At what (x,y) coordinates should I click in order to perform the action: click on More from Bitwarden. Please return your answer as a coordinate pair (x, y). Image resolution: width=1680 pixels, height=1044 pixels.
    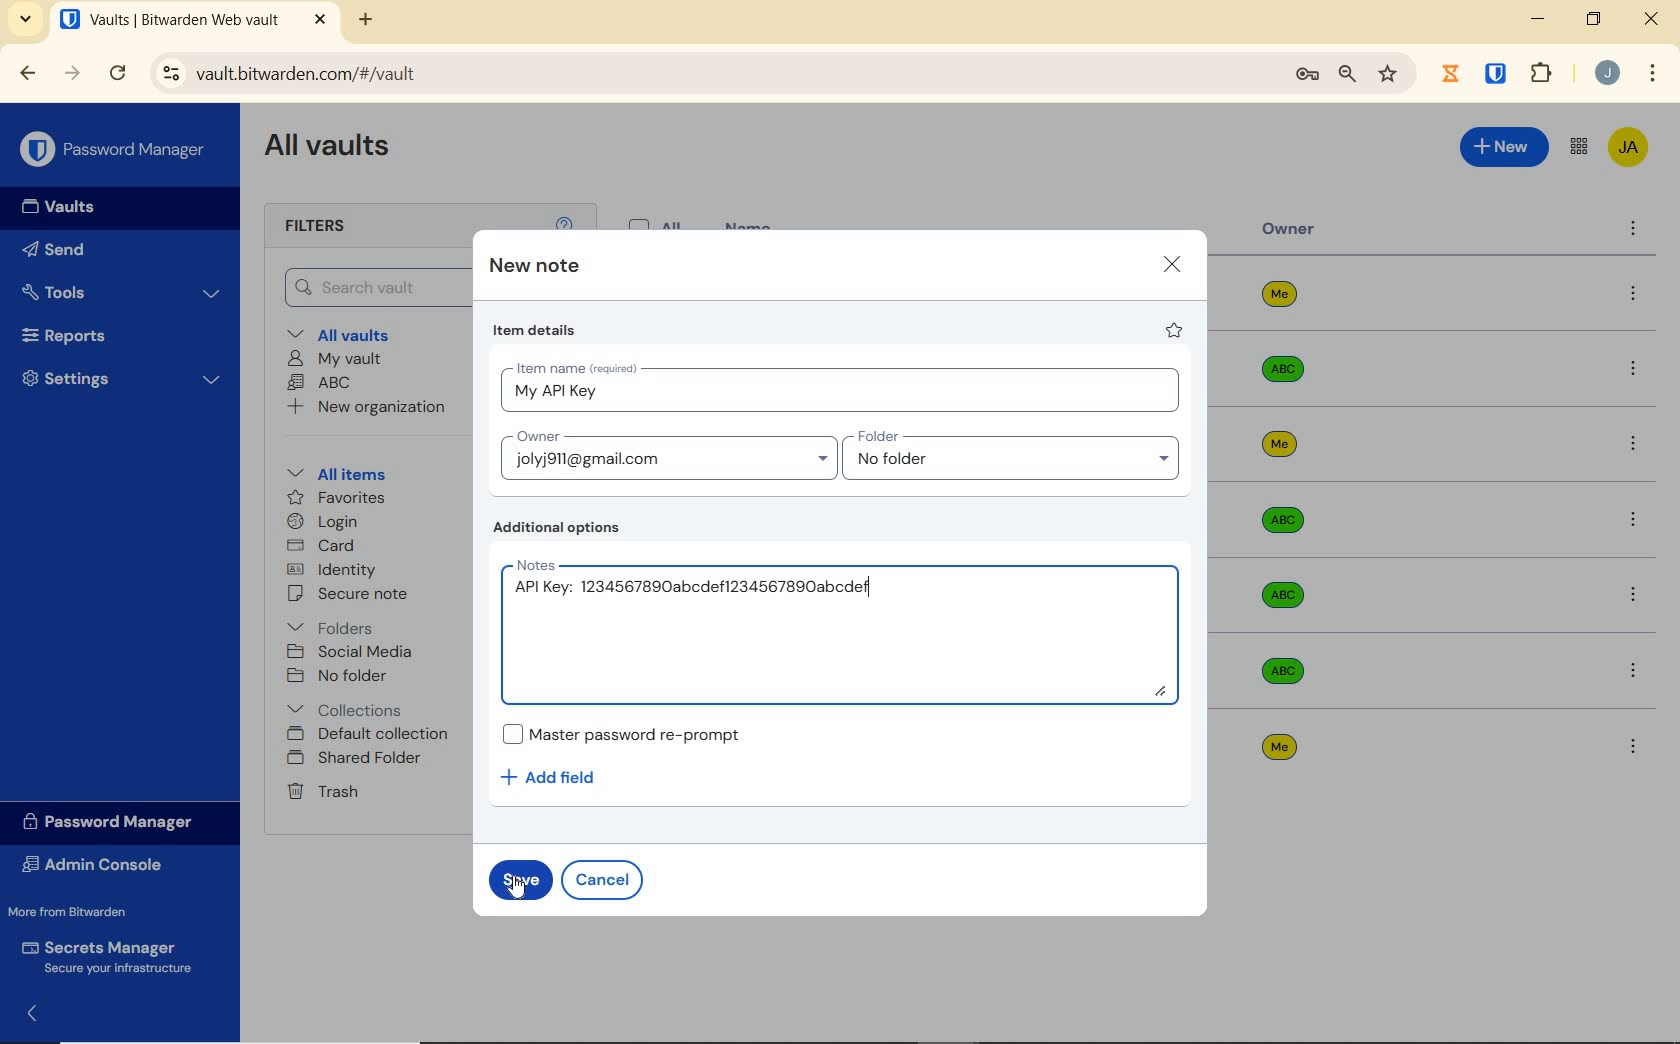
    Looking at the image, I should click on (88, 912).